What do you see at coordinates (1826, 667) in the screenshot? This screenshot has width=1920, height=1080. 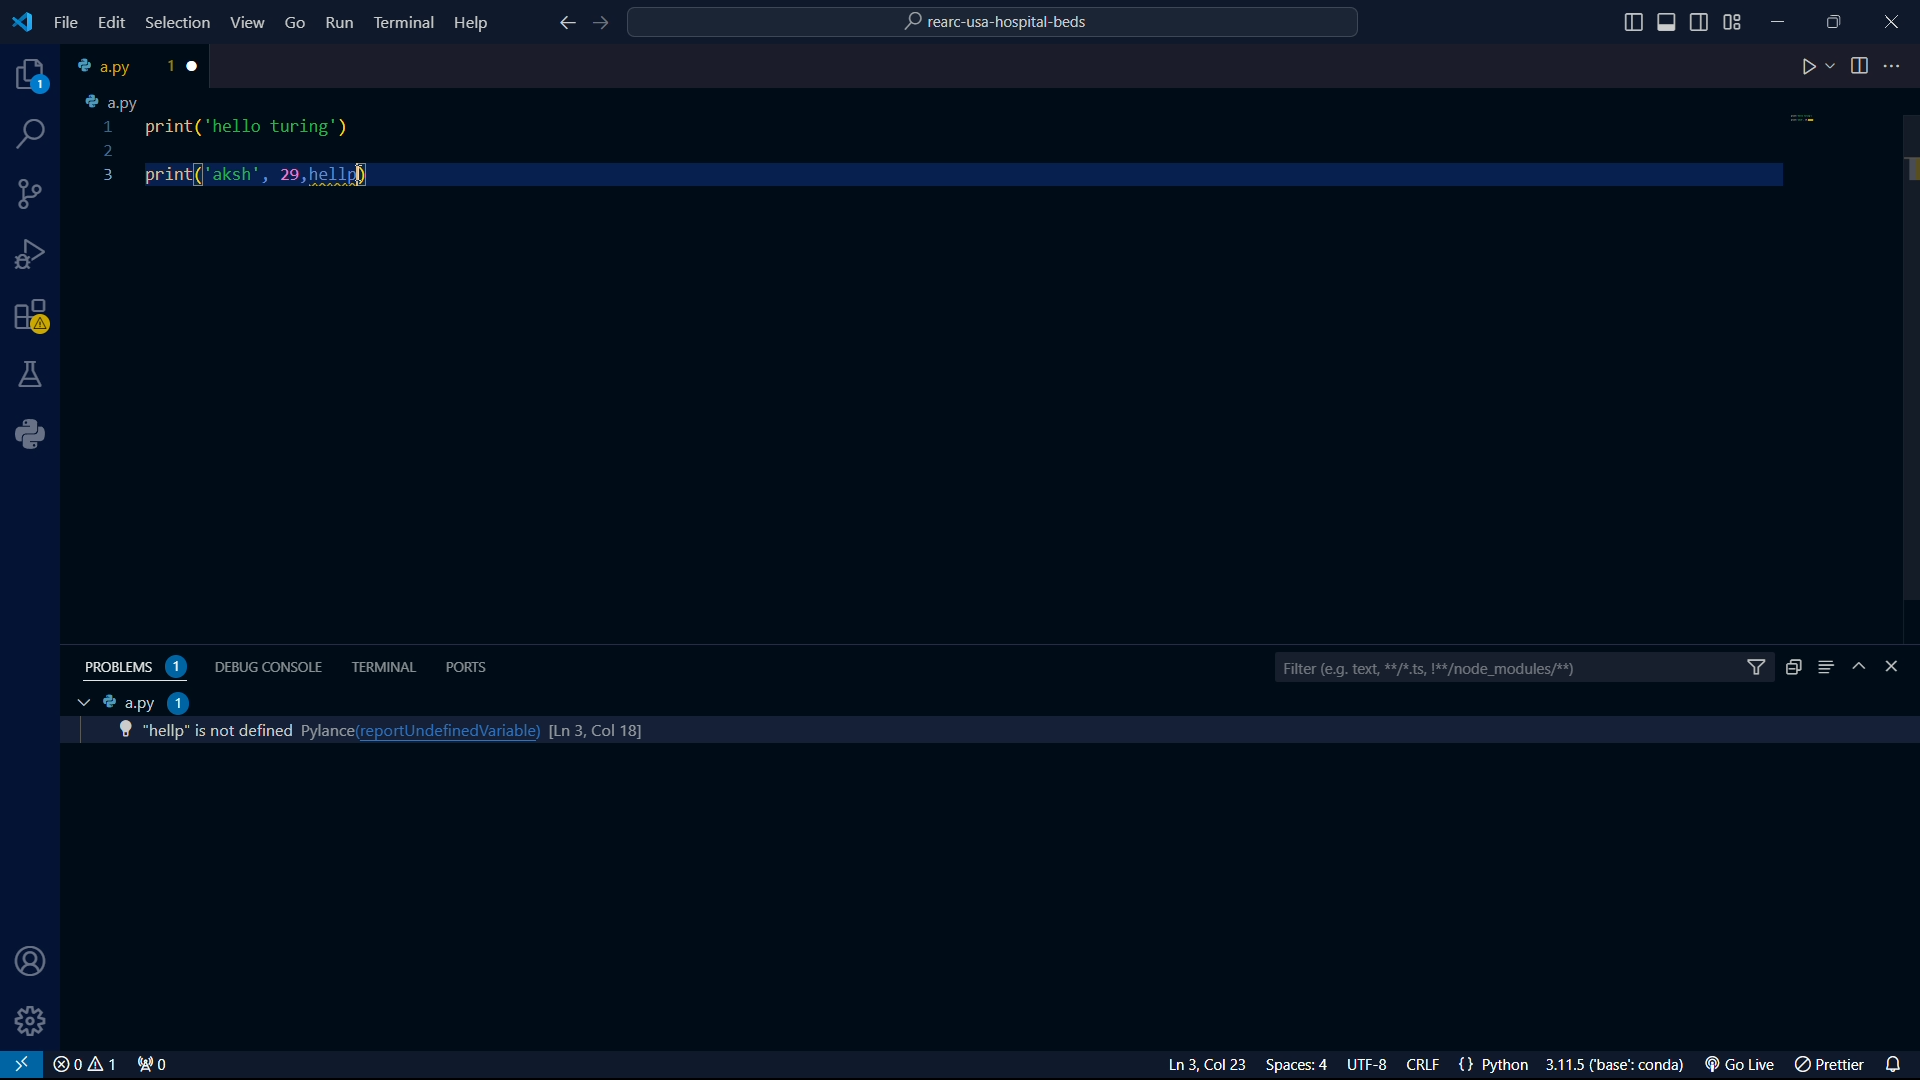 I see `menu` at bounding box center [1826, 667].